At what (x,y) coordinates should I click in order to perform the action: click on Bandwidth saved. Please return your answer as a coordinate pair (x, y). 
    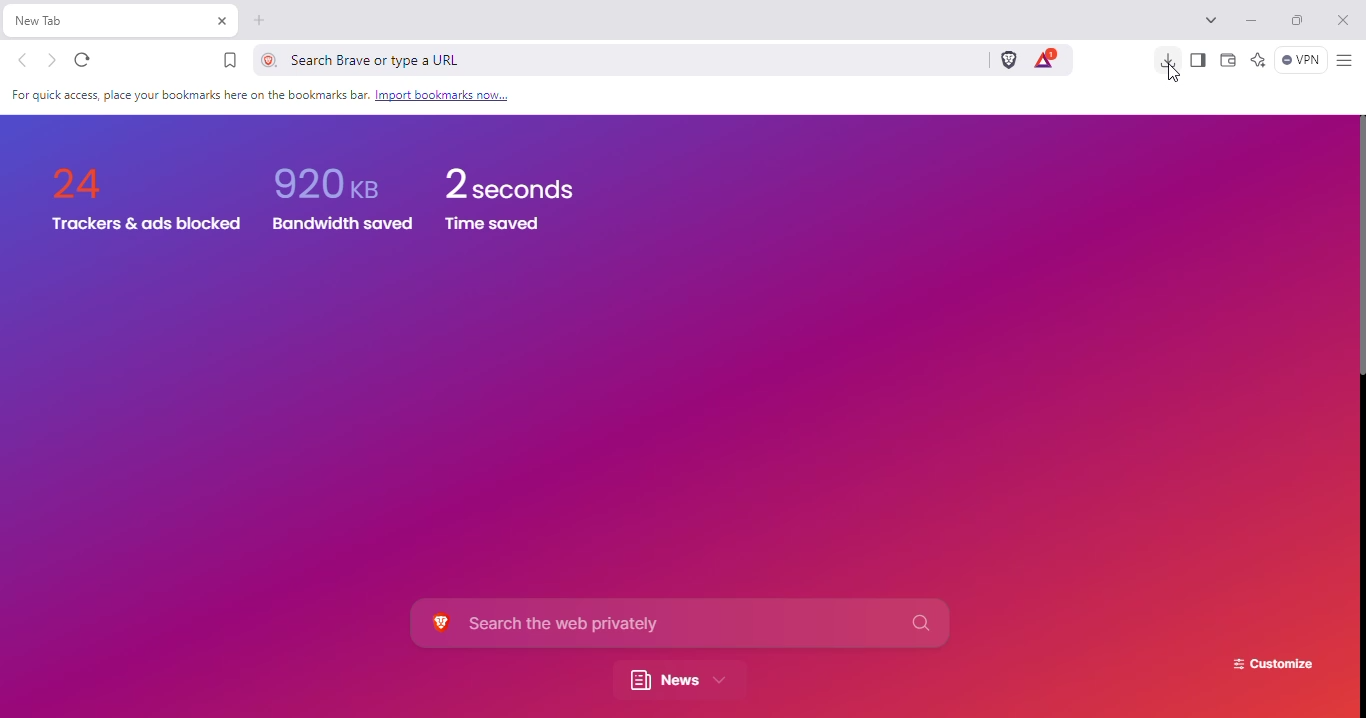
    Looking at the image, I should click on (338, 224).